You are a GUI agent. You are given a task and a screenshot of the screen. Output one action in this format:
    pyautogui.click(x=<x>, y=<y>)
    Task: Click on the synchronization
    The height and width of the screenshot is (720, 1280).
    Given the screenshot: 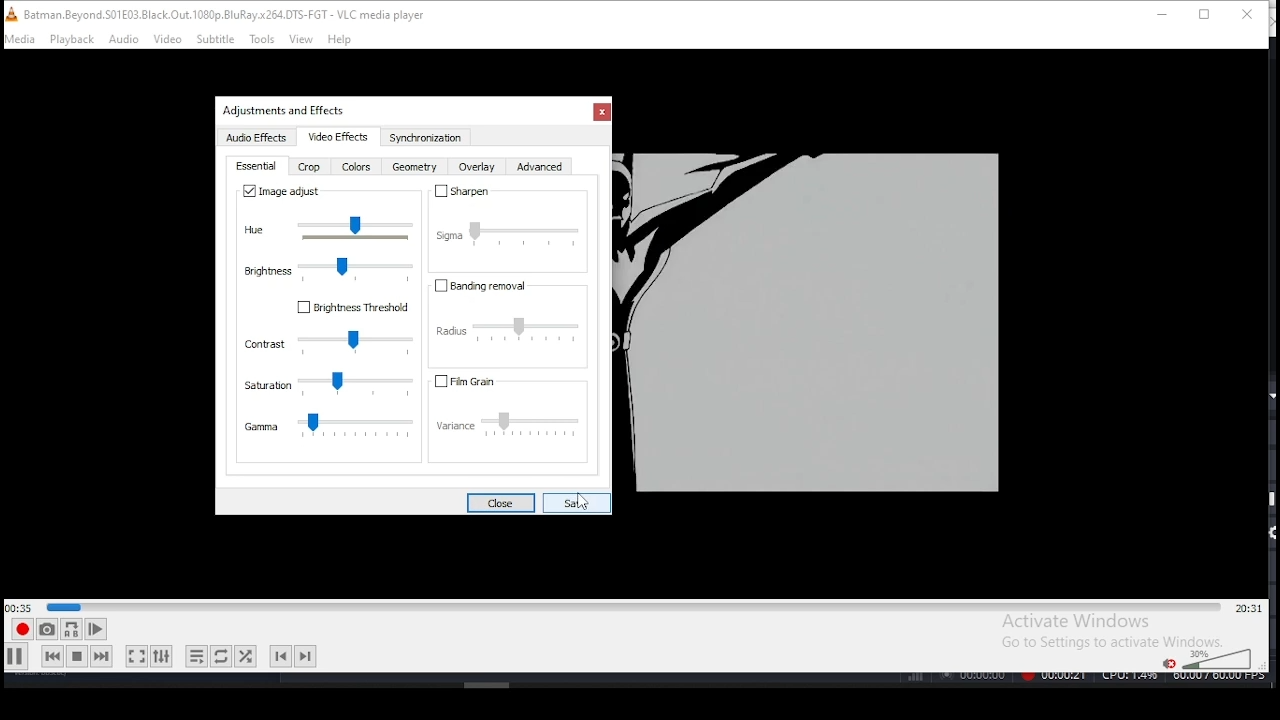 What is the action you would take?
    pyautogui.click(x=424, y=138)
    